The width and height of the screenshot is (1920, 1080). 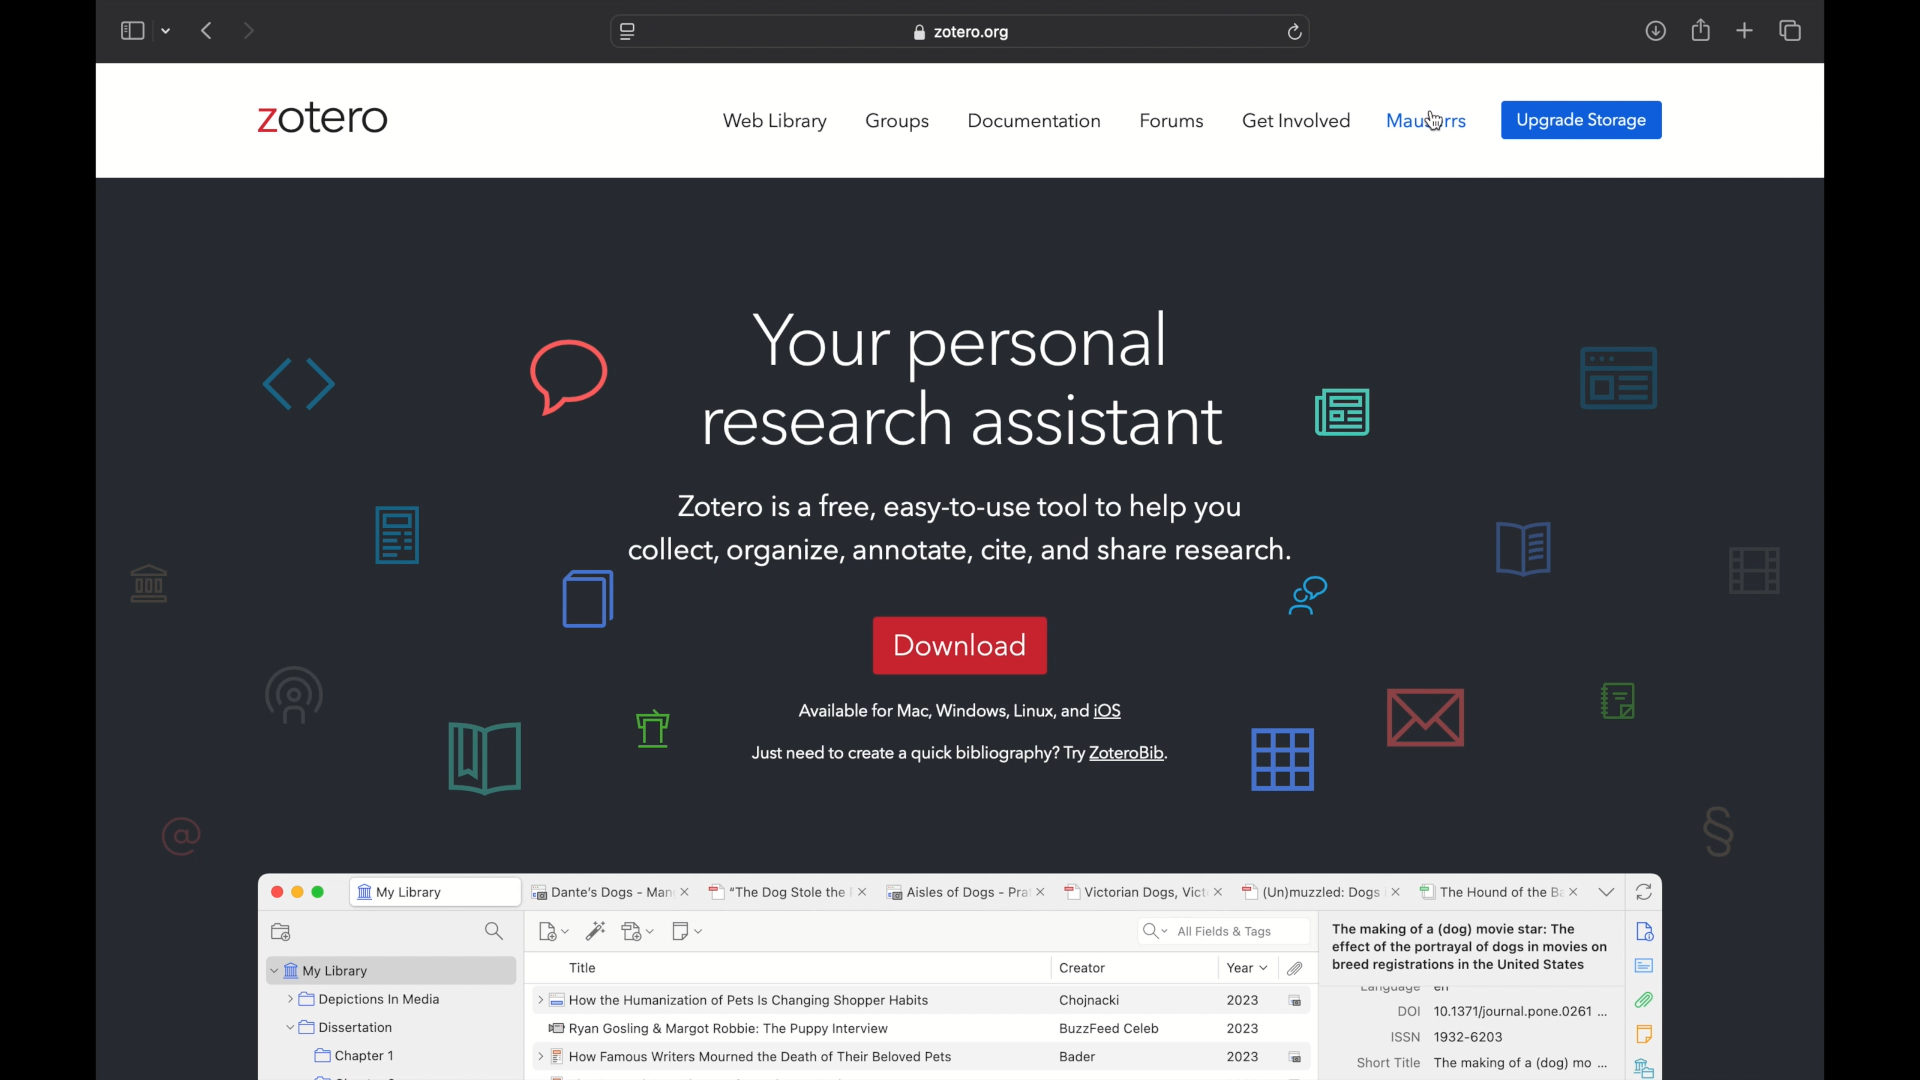 What do you see at coordinates (131, 30) in the screenshot?
I see `show sidebar` at bounding box center [131, 30].